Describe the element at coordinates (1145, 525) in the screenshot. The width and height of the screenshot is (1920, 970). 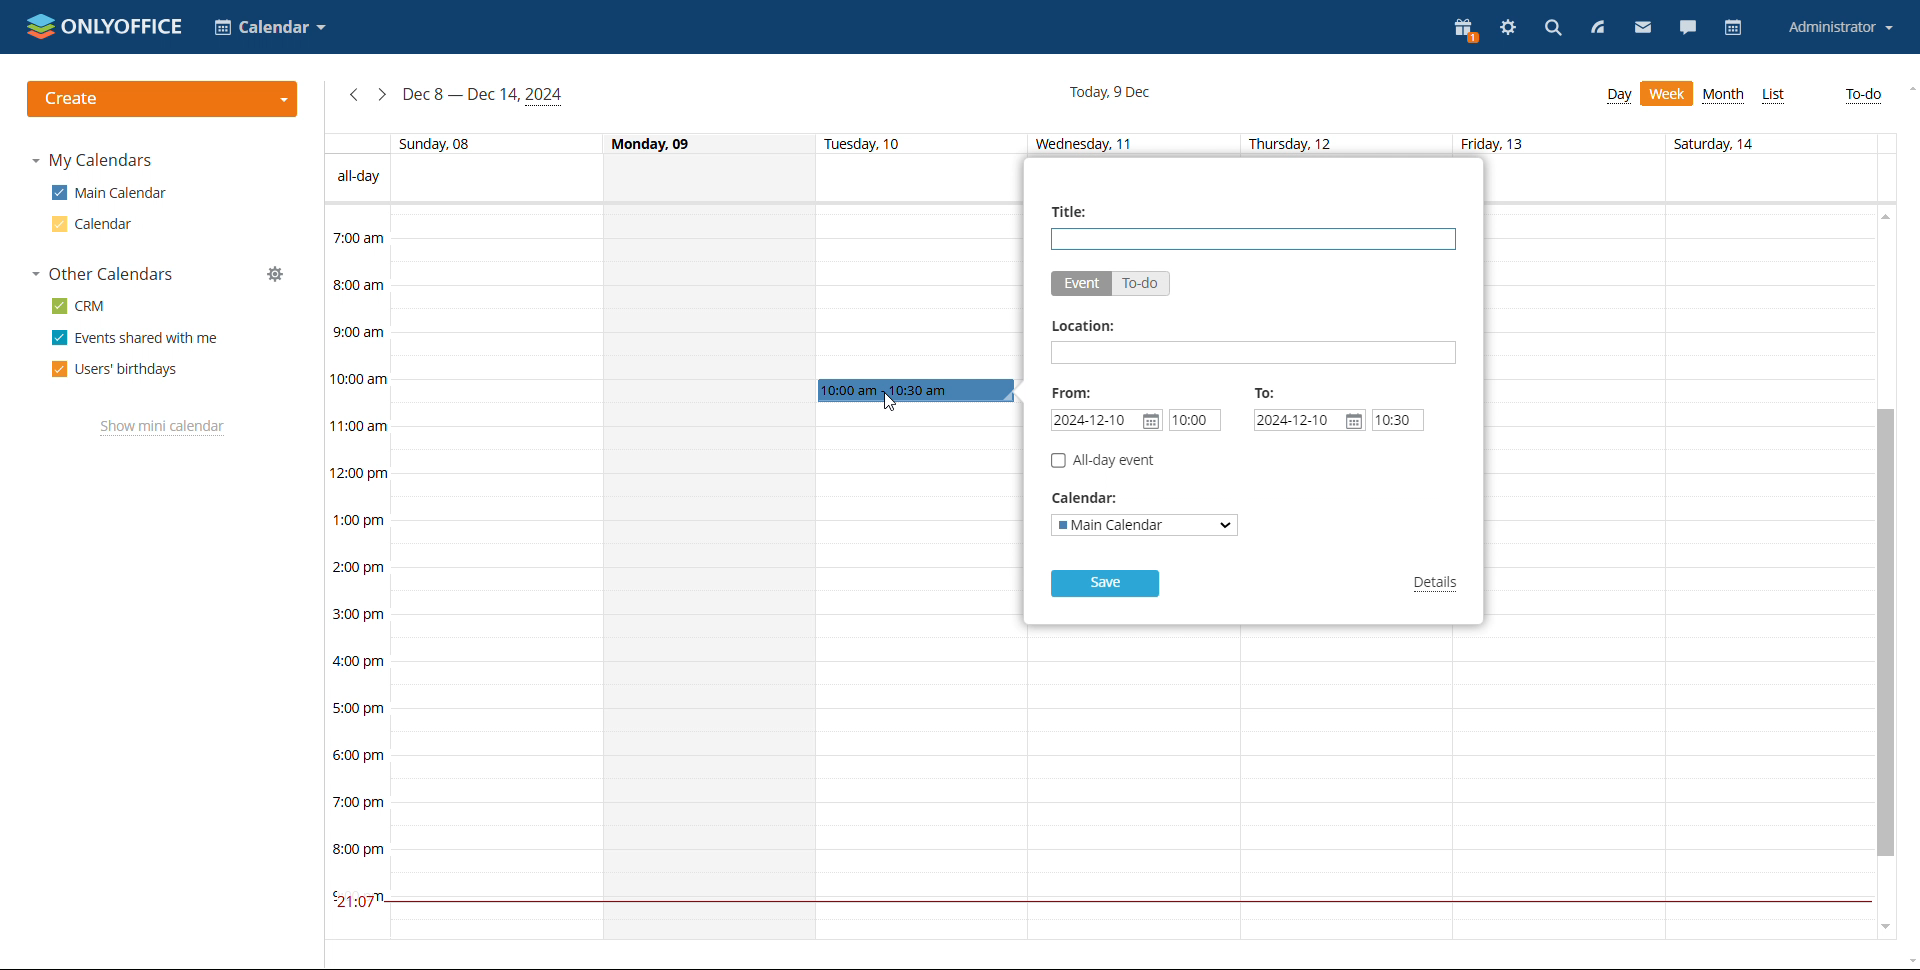
I see `select calendar` at that location.